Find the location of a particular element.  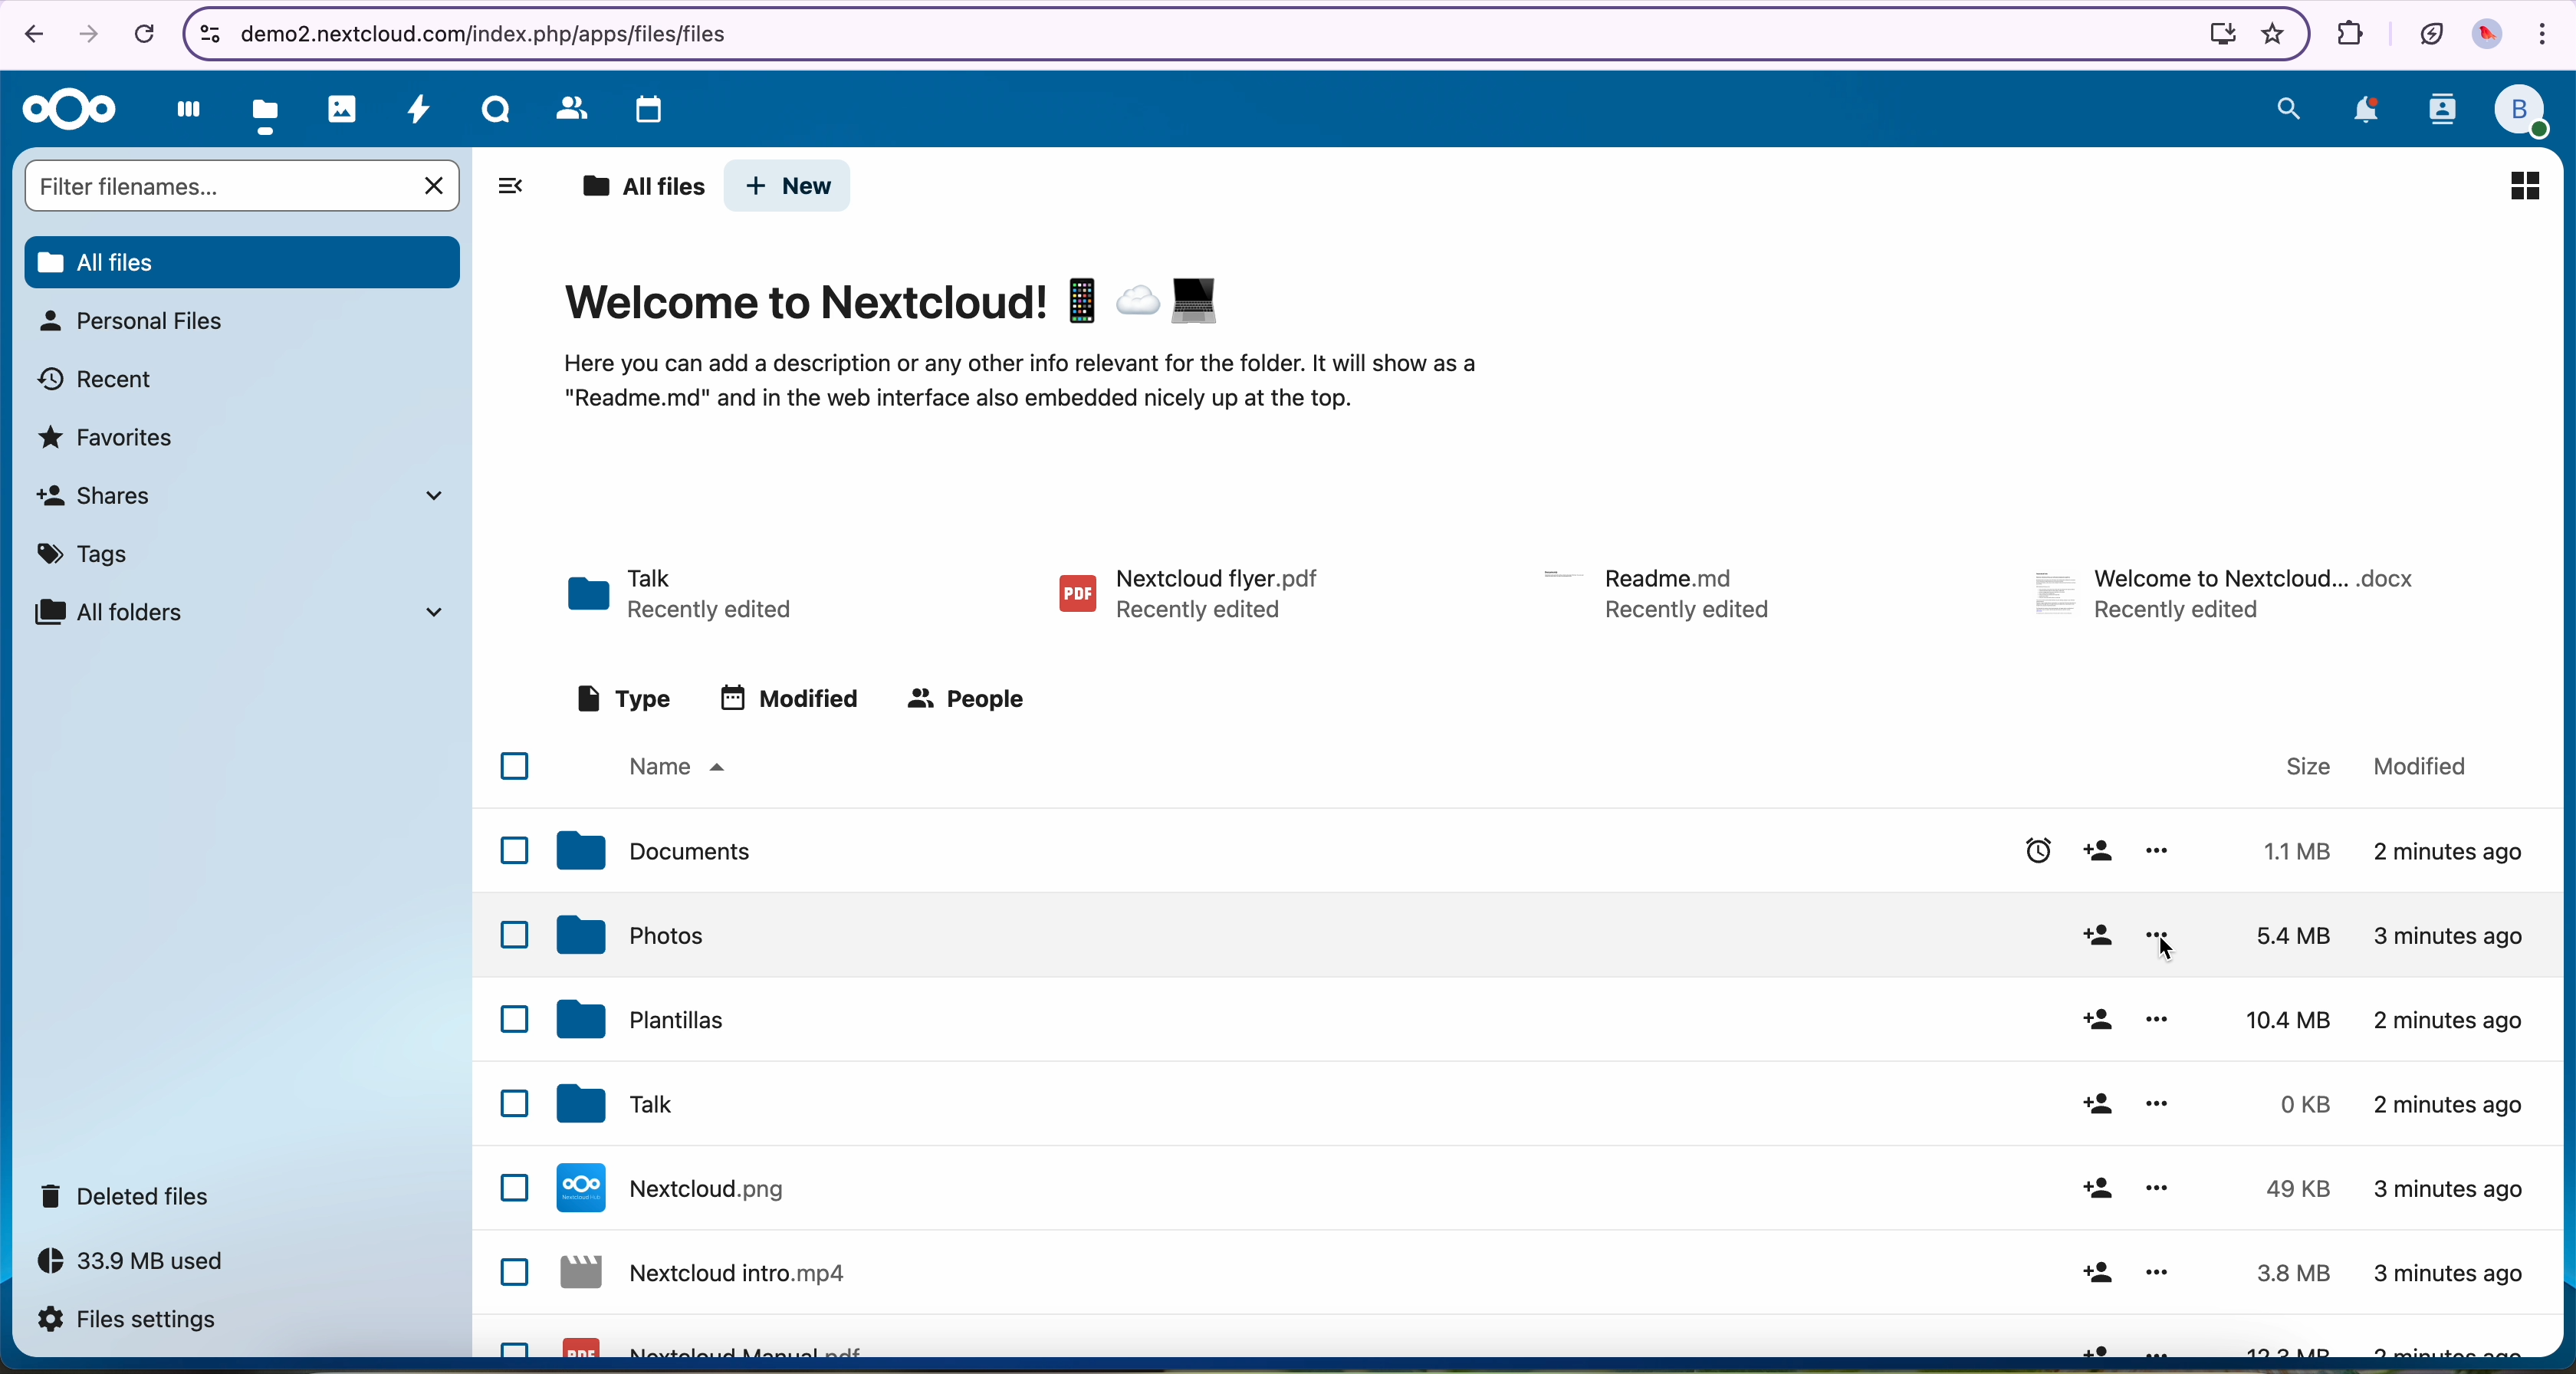

favorites is located at coordinates (109, 439).